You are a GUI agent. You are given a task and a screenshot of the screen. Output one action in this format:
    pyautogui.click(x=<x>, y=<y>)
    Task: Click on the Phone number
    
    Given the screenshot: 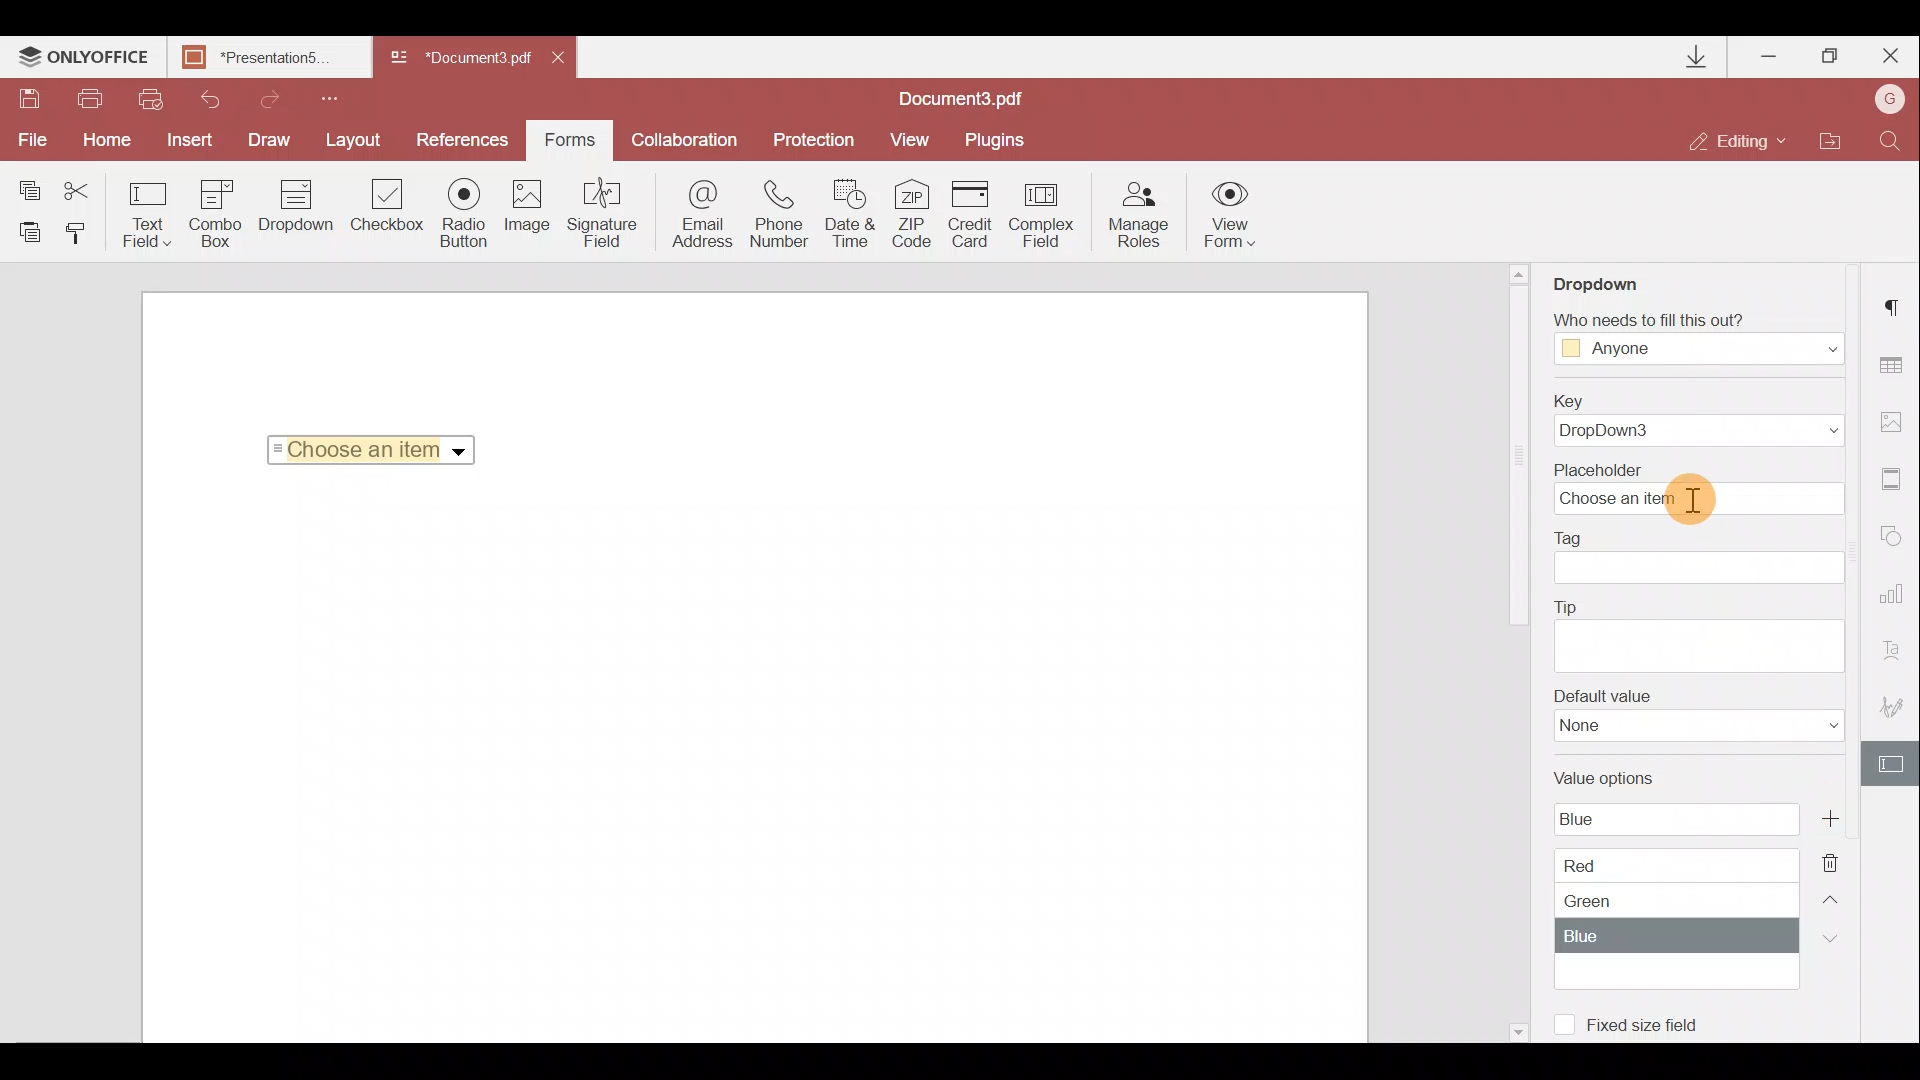 What is the action you would take?
    pyautogui.click(x=782, y=214)
    